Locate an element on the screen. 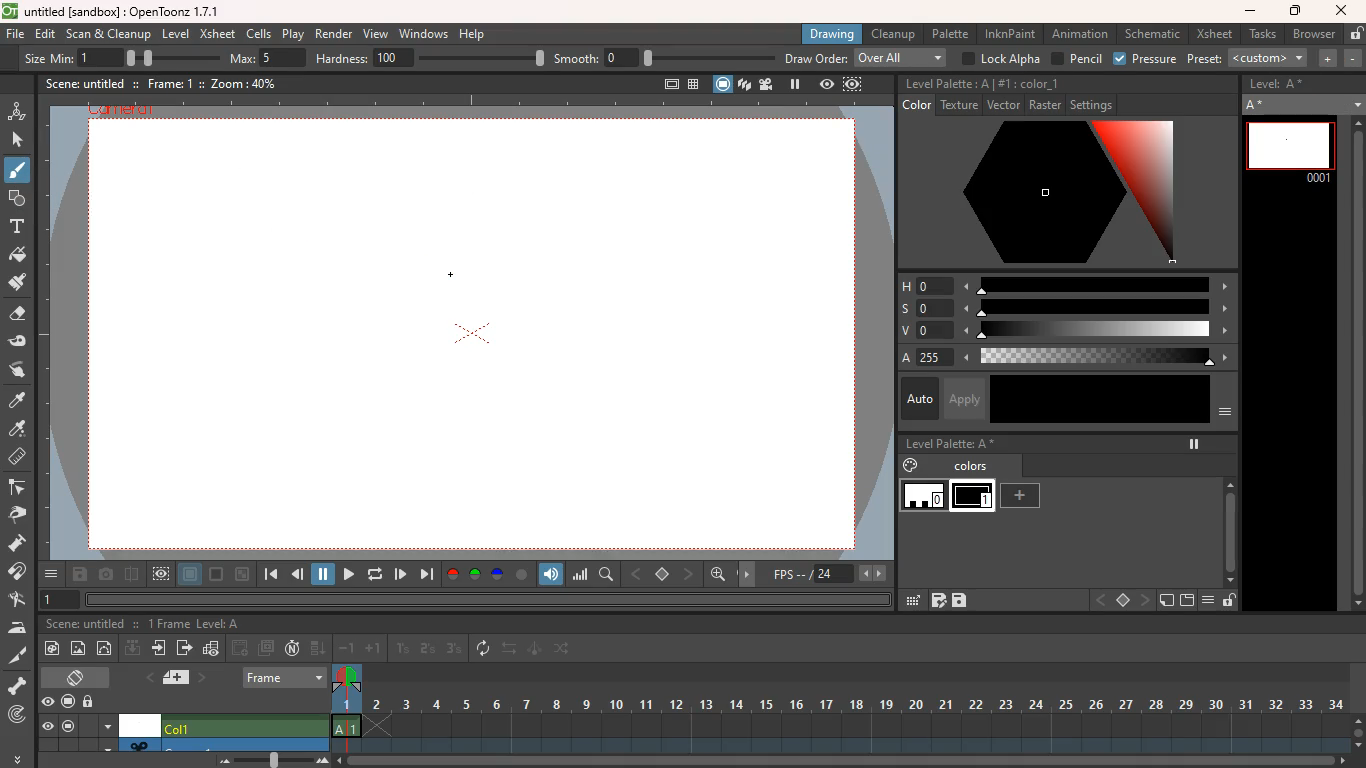 This screenshot has width=1366, height=768. change is located at coordinates (565, 651).